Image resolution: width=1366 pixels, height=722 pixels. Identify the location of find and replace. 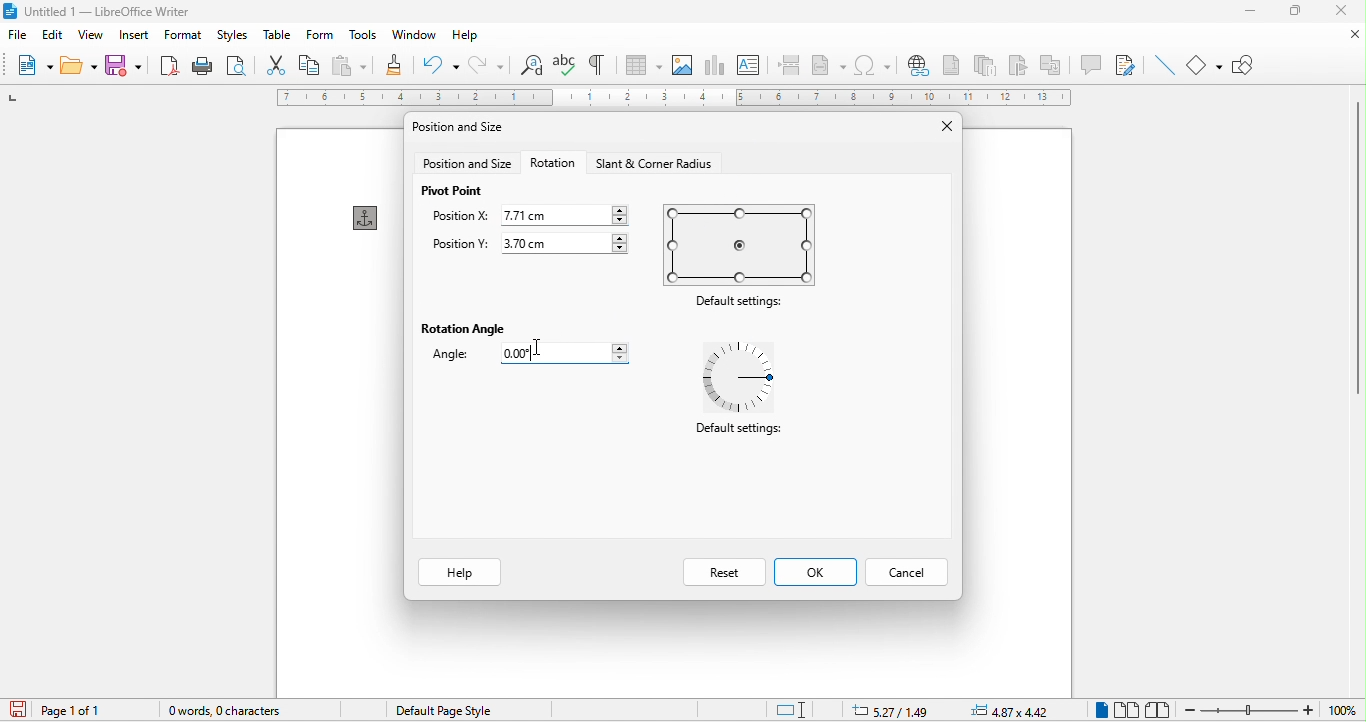
(532, 65).